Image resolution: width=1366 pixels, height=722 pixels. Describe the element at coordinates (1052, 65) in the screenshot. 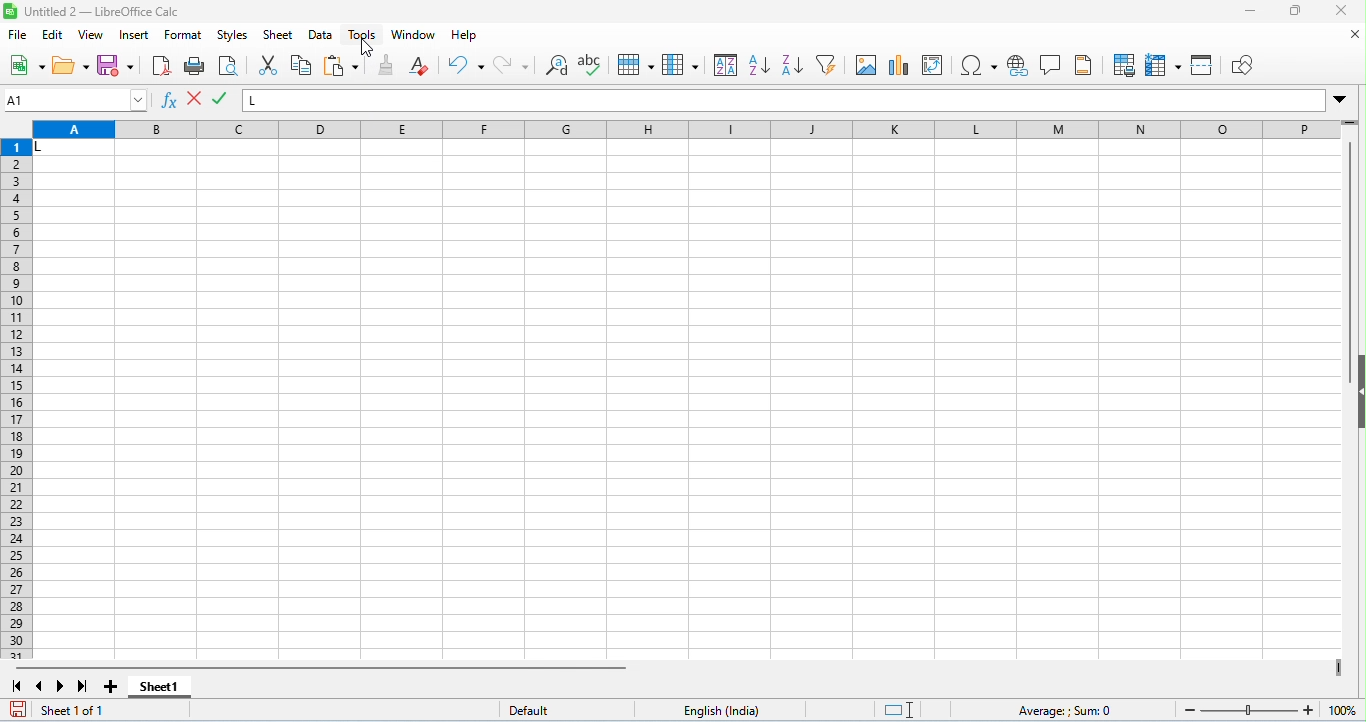

I see `insert comment` at that location.